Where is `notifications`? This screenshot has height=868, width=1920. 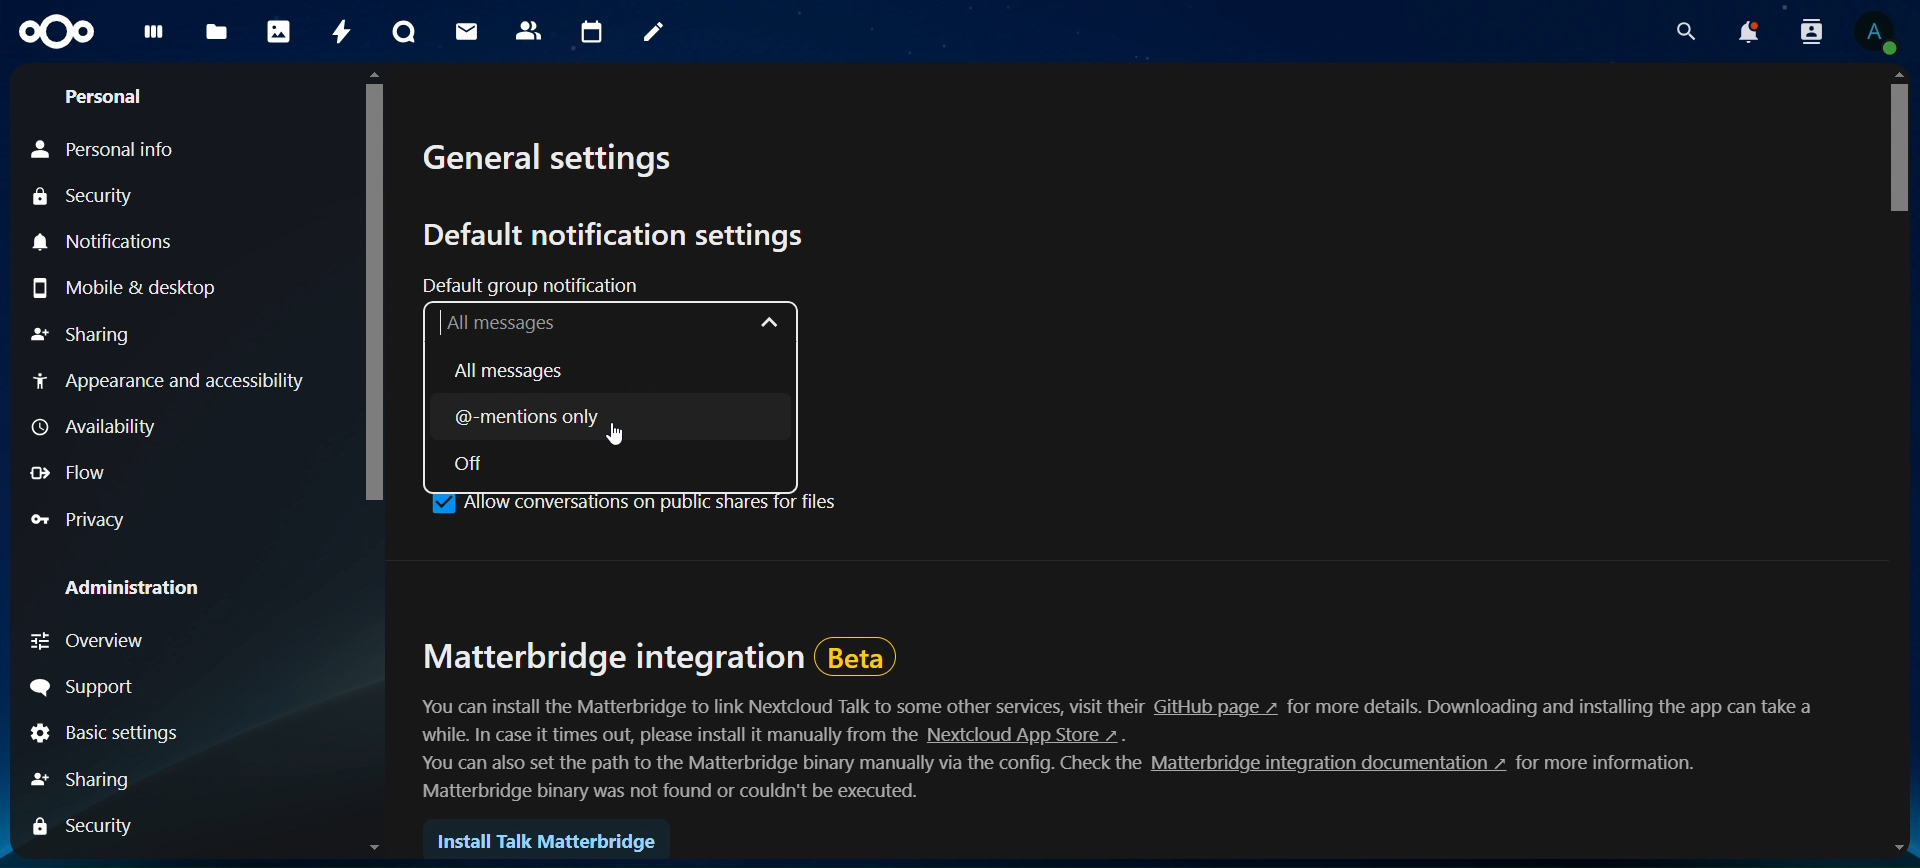
notifications is located at coordinates (1739, 30).